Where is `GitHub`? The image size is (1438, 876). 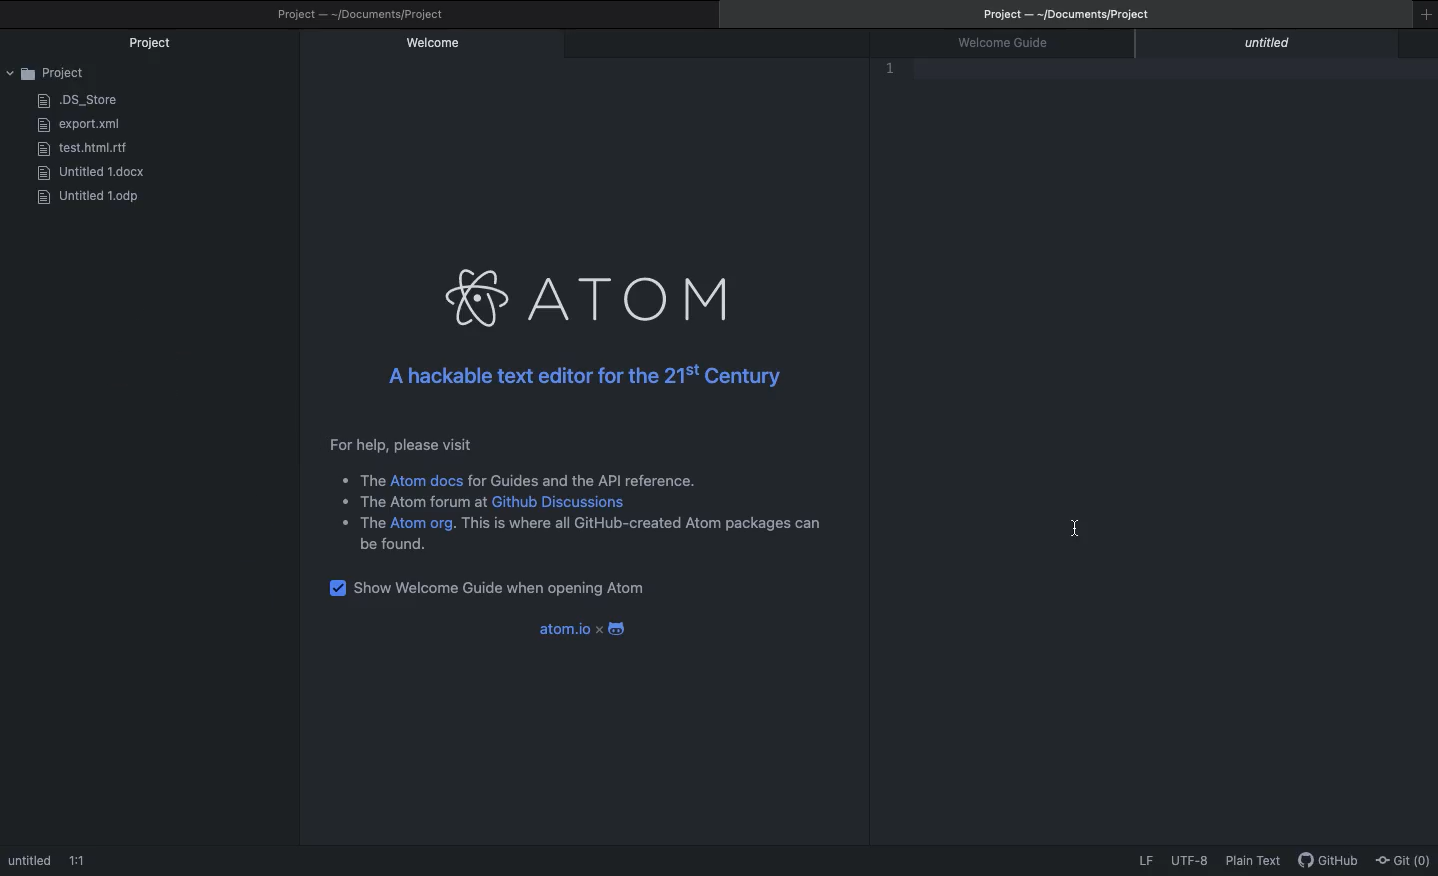
GitHub is located at coordinates (1329, 863).